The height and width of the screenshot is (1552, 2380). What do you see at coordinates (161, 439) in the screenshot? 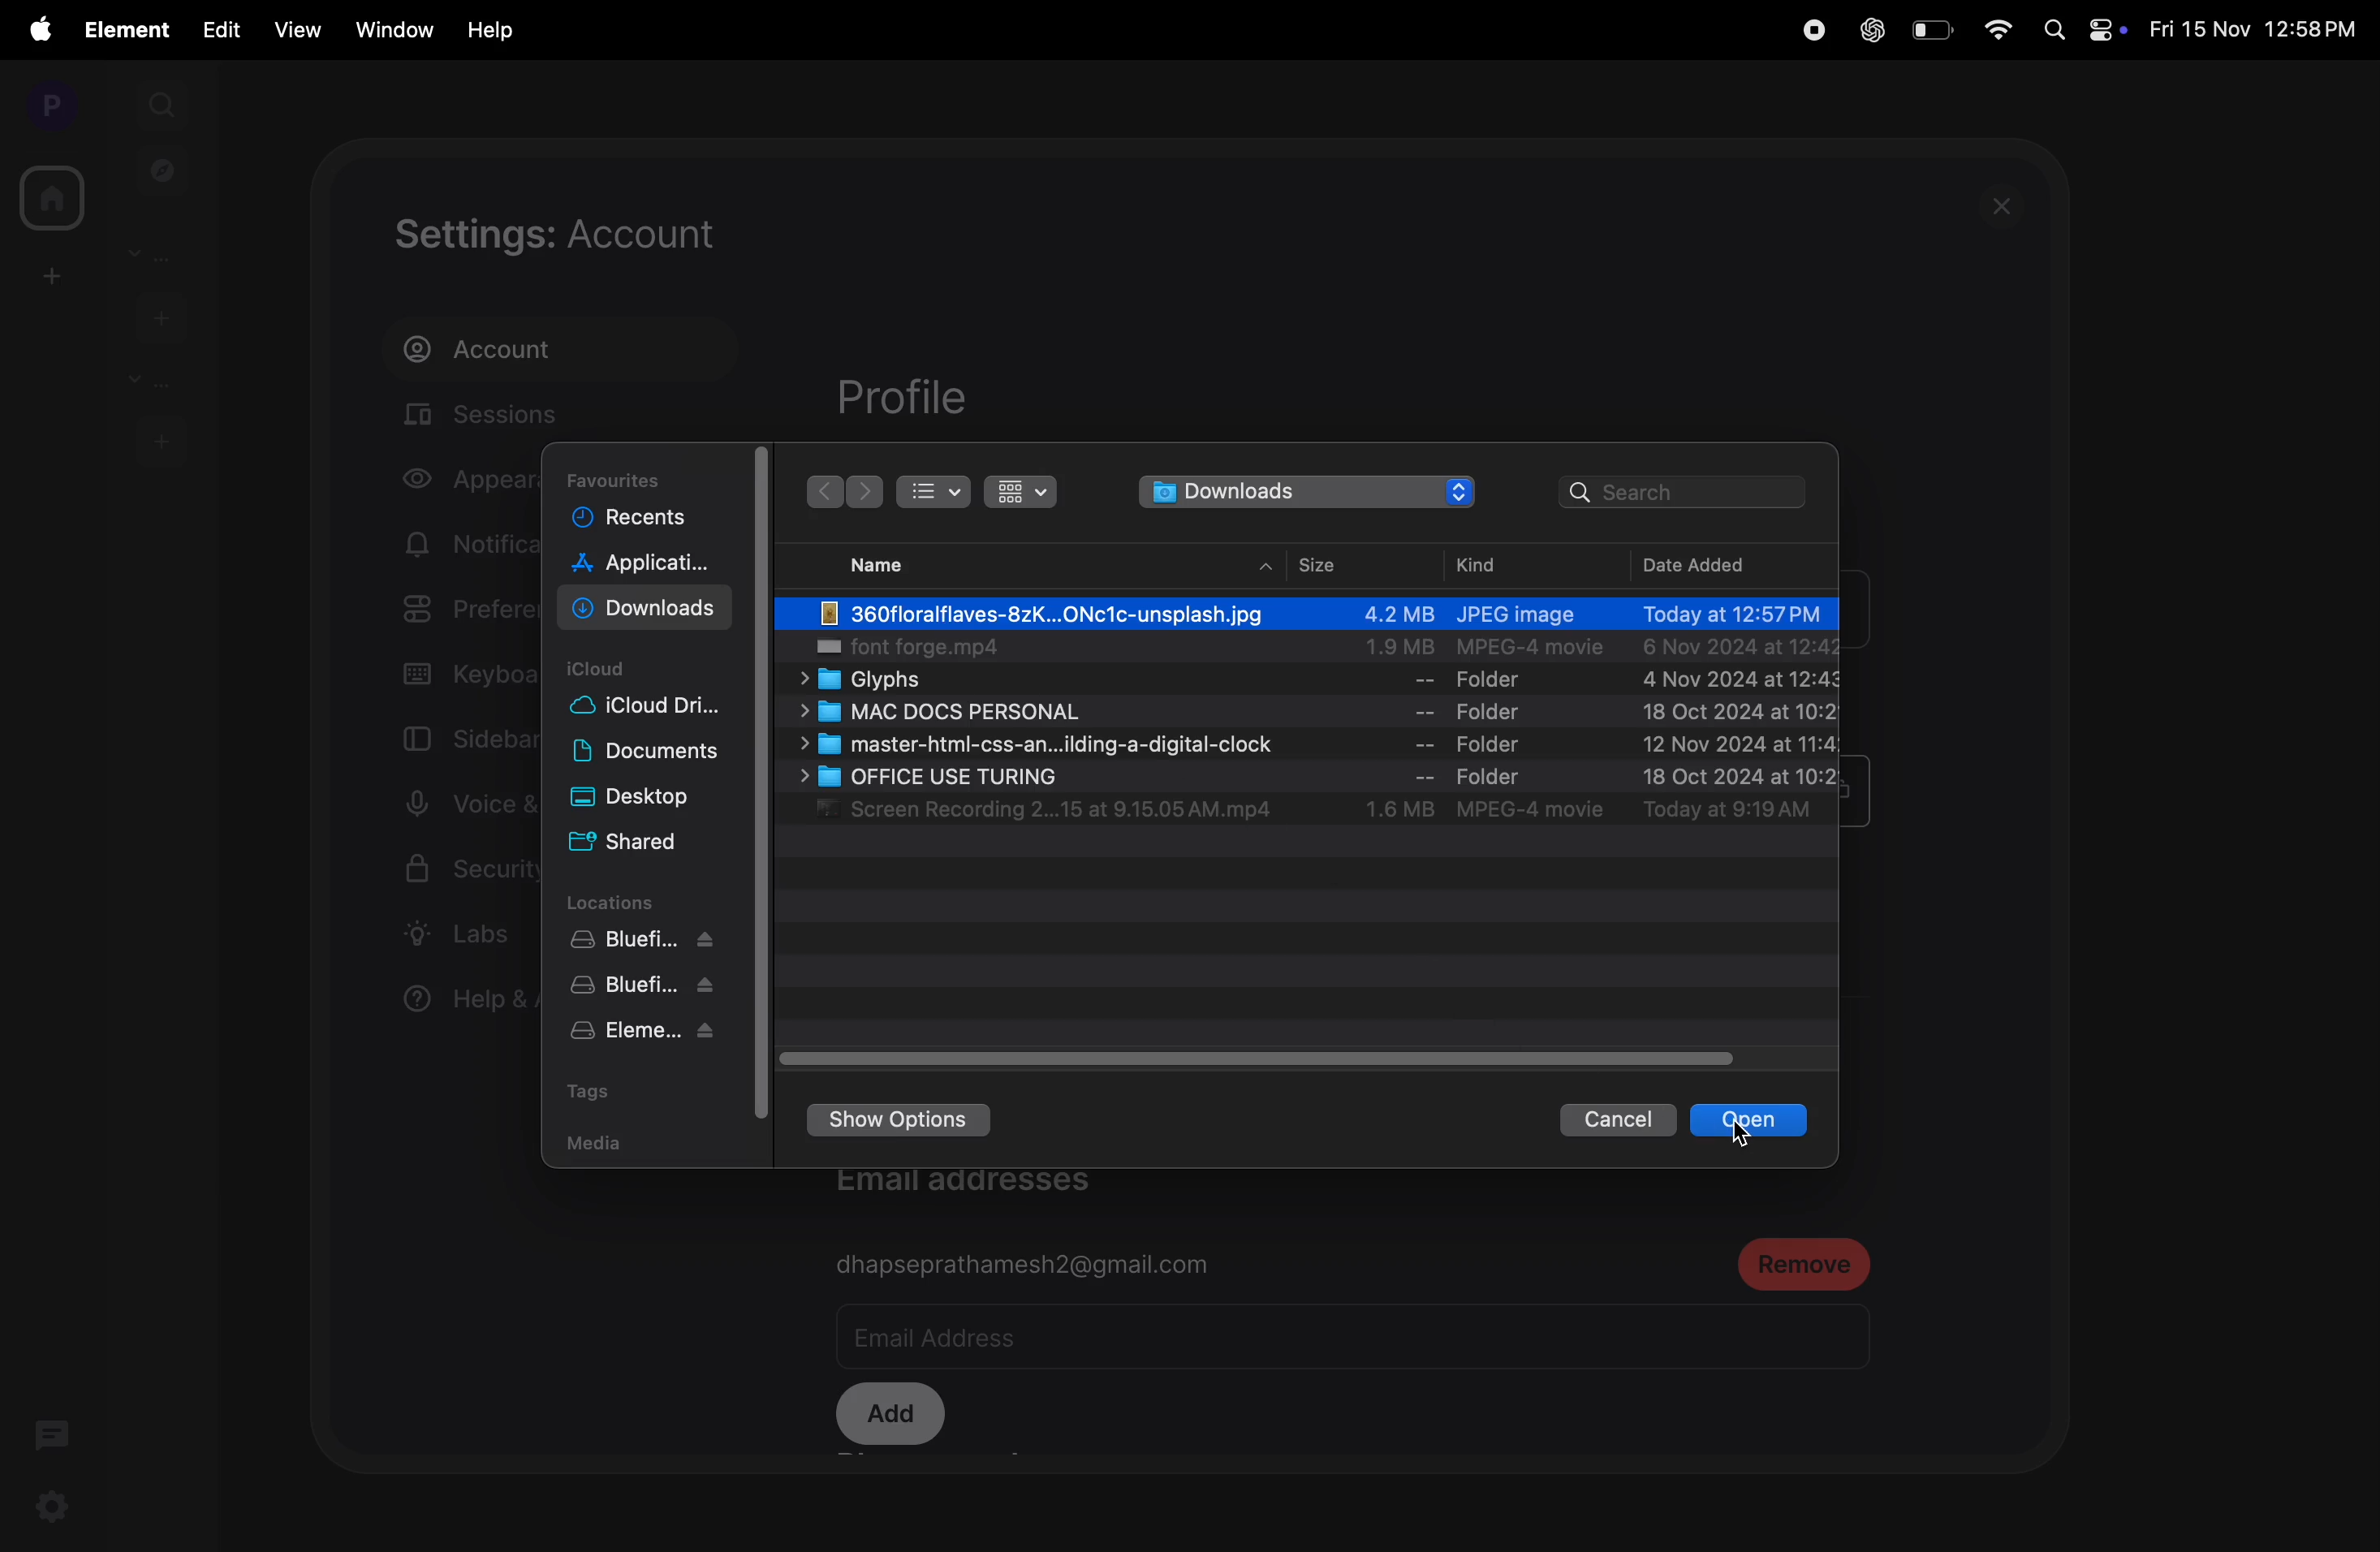
I see `add rooms` at bounding box center [161, 439].